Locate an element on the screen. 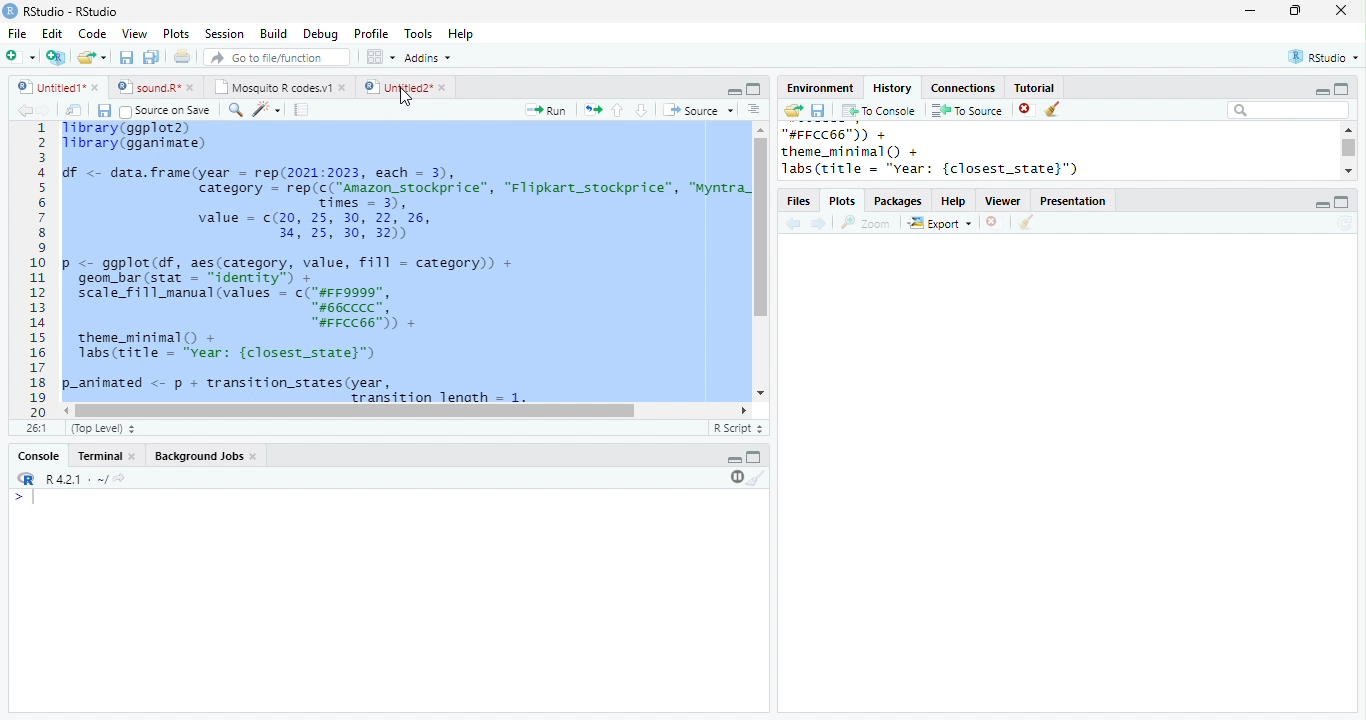 The height and width of the screenshot is (720, 1366). back is located at coordinates (793, 223).